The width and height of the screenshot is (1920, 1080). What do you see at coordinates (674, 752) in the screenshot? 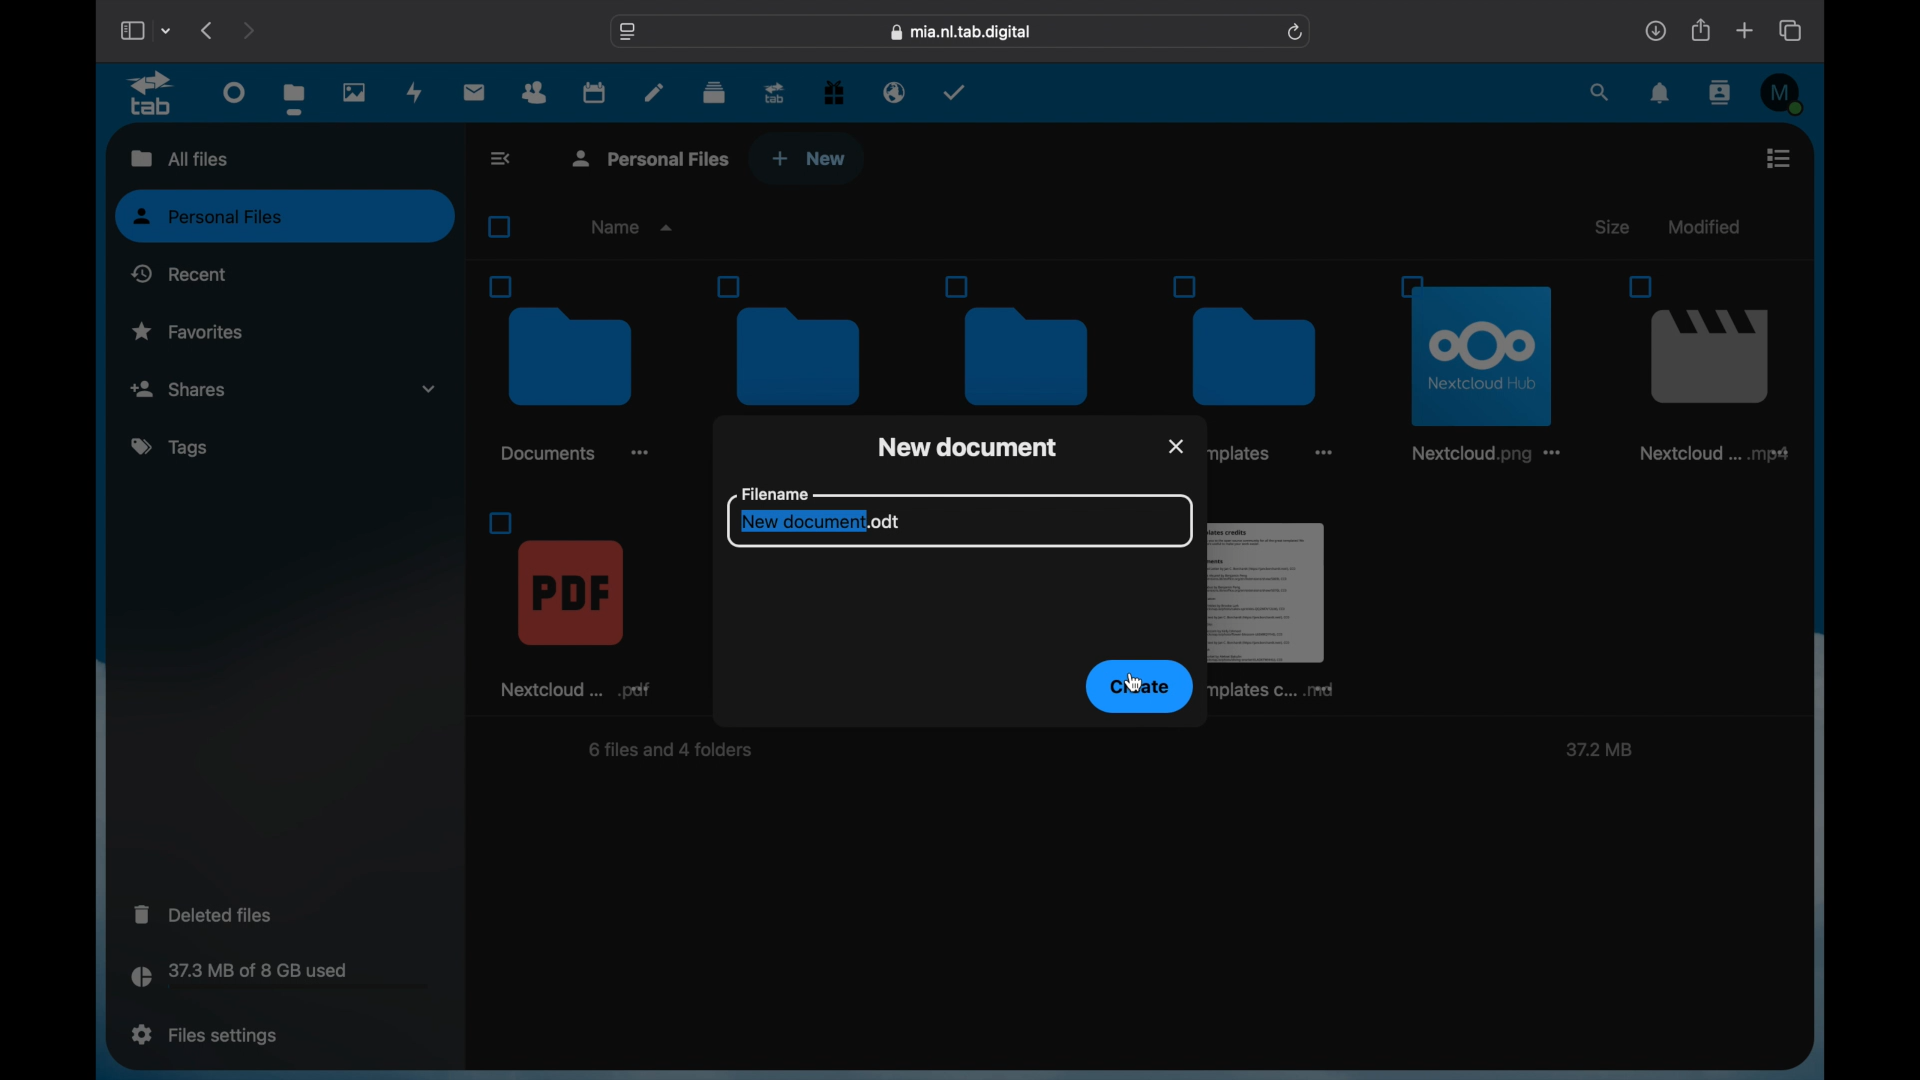
I see `6 files and 4 folders` at bounding box center [674, 752].